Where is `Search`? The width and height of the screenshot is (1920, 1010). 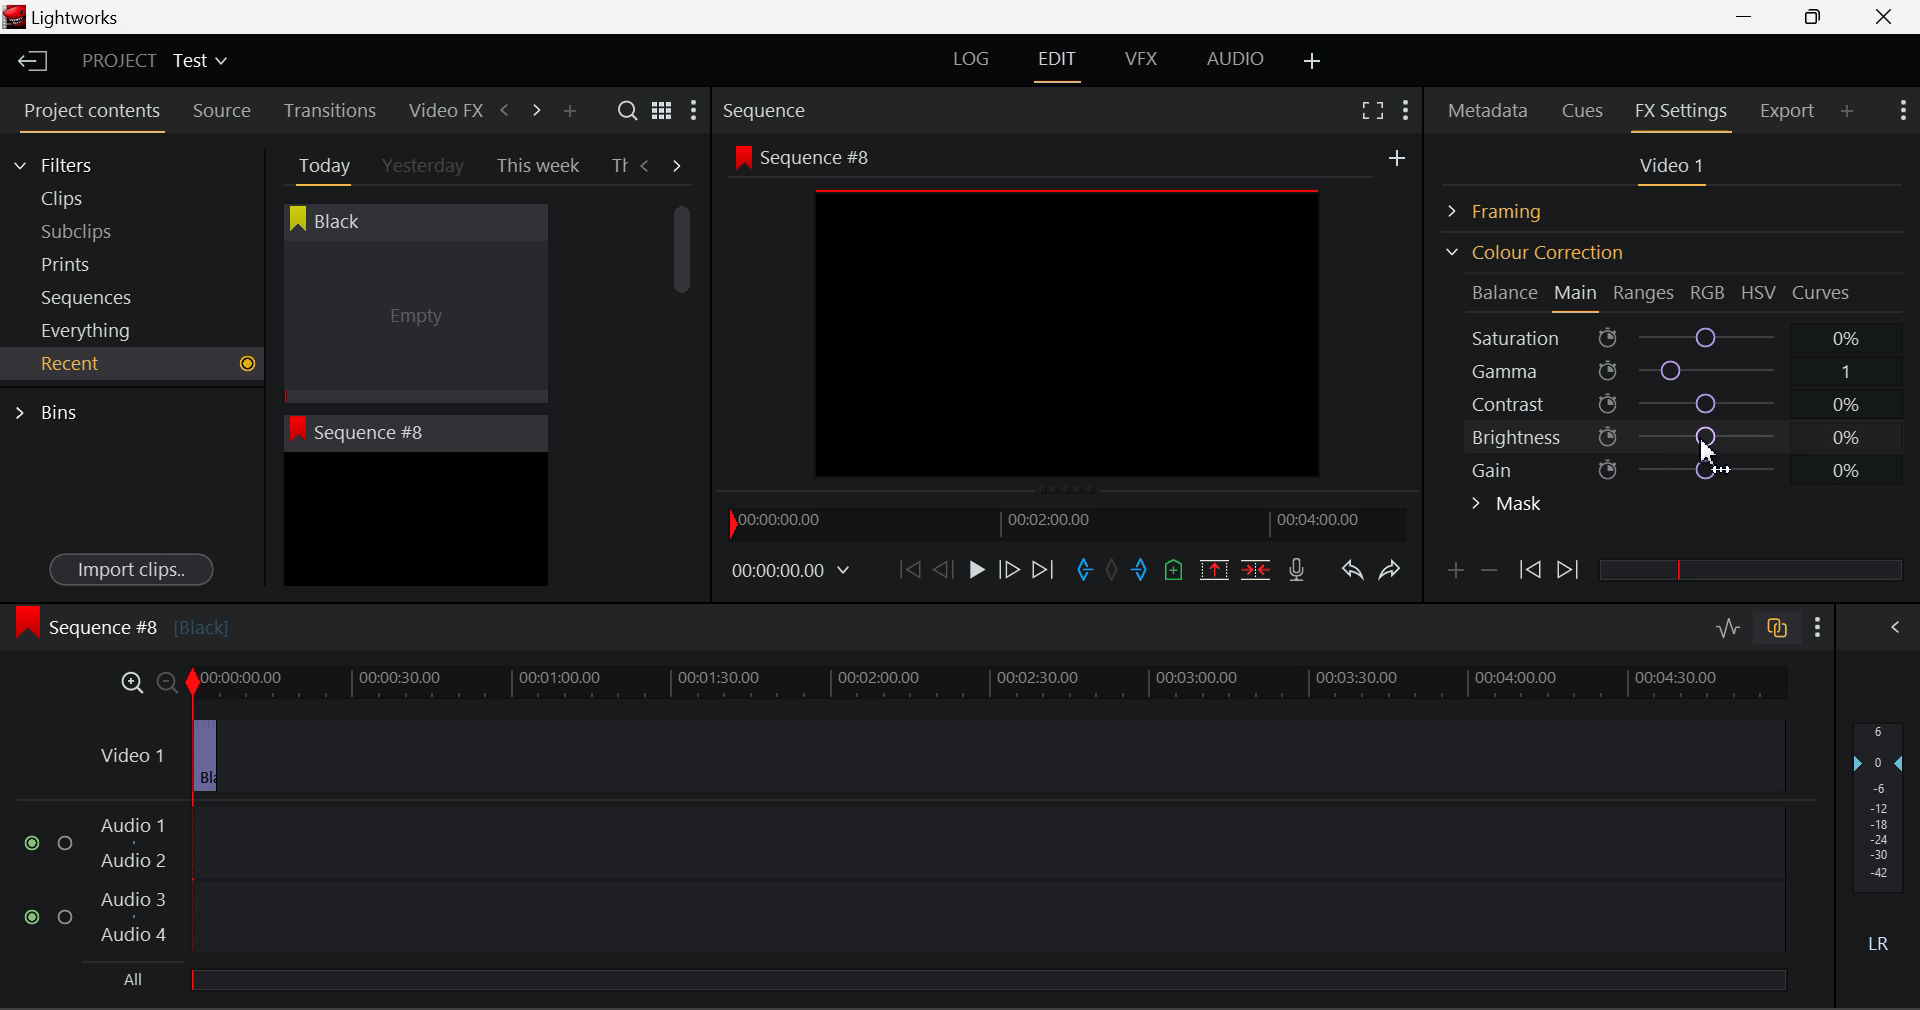
Search is located at coordinates (630, 111).